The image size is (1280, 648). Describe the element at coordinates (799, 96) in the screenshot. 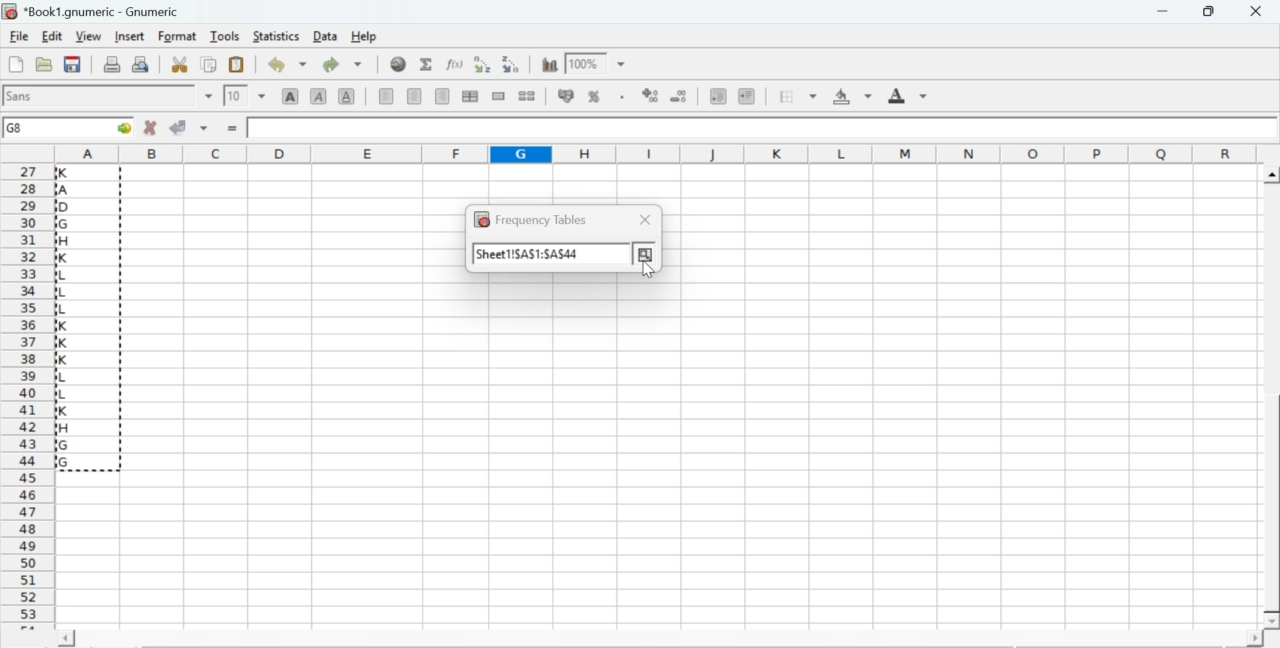

I see `borders` at that location.